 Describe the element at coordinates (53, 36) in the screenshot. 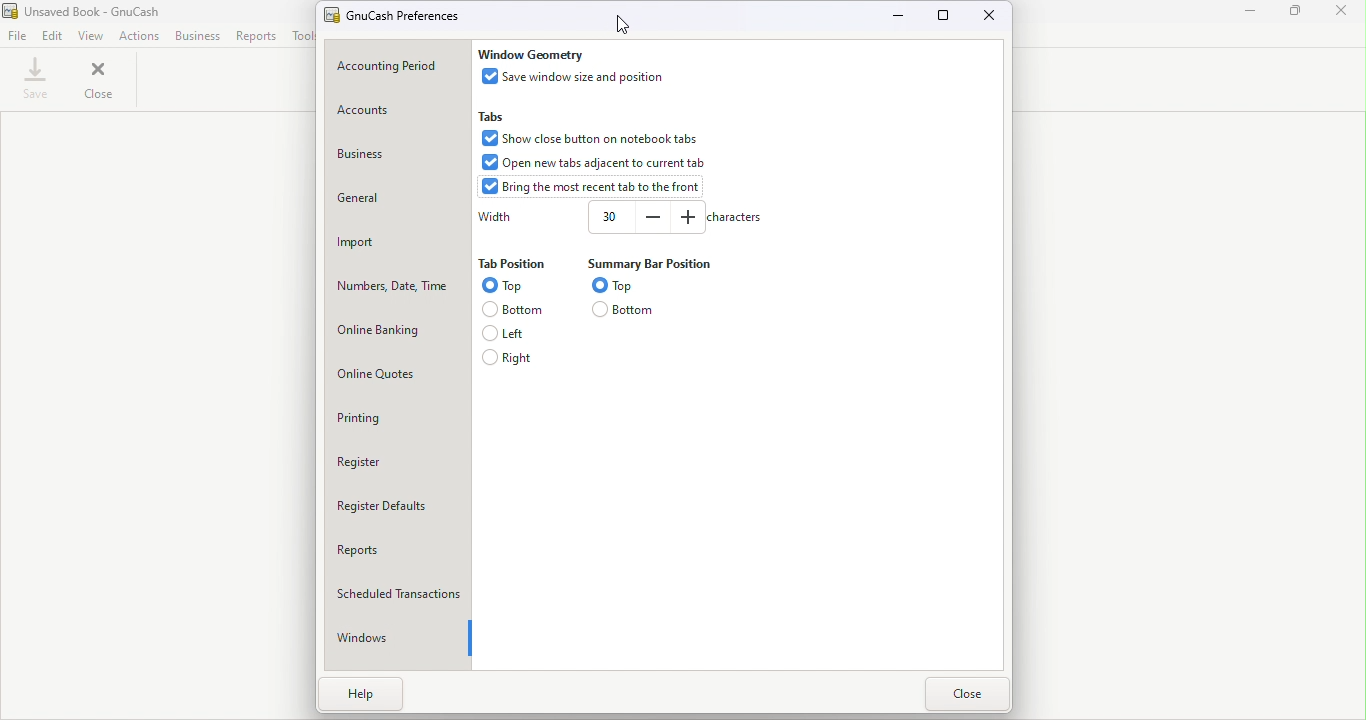

I see `Edit` at that location.